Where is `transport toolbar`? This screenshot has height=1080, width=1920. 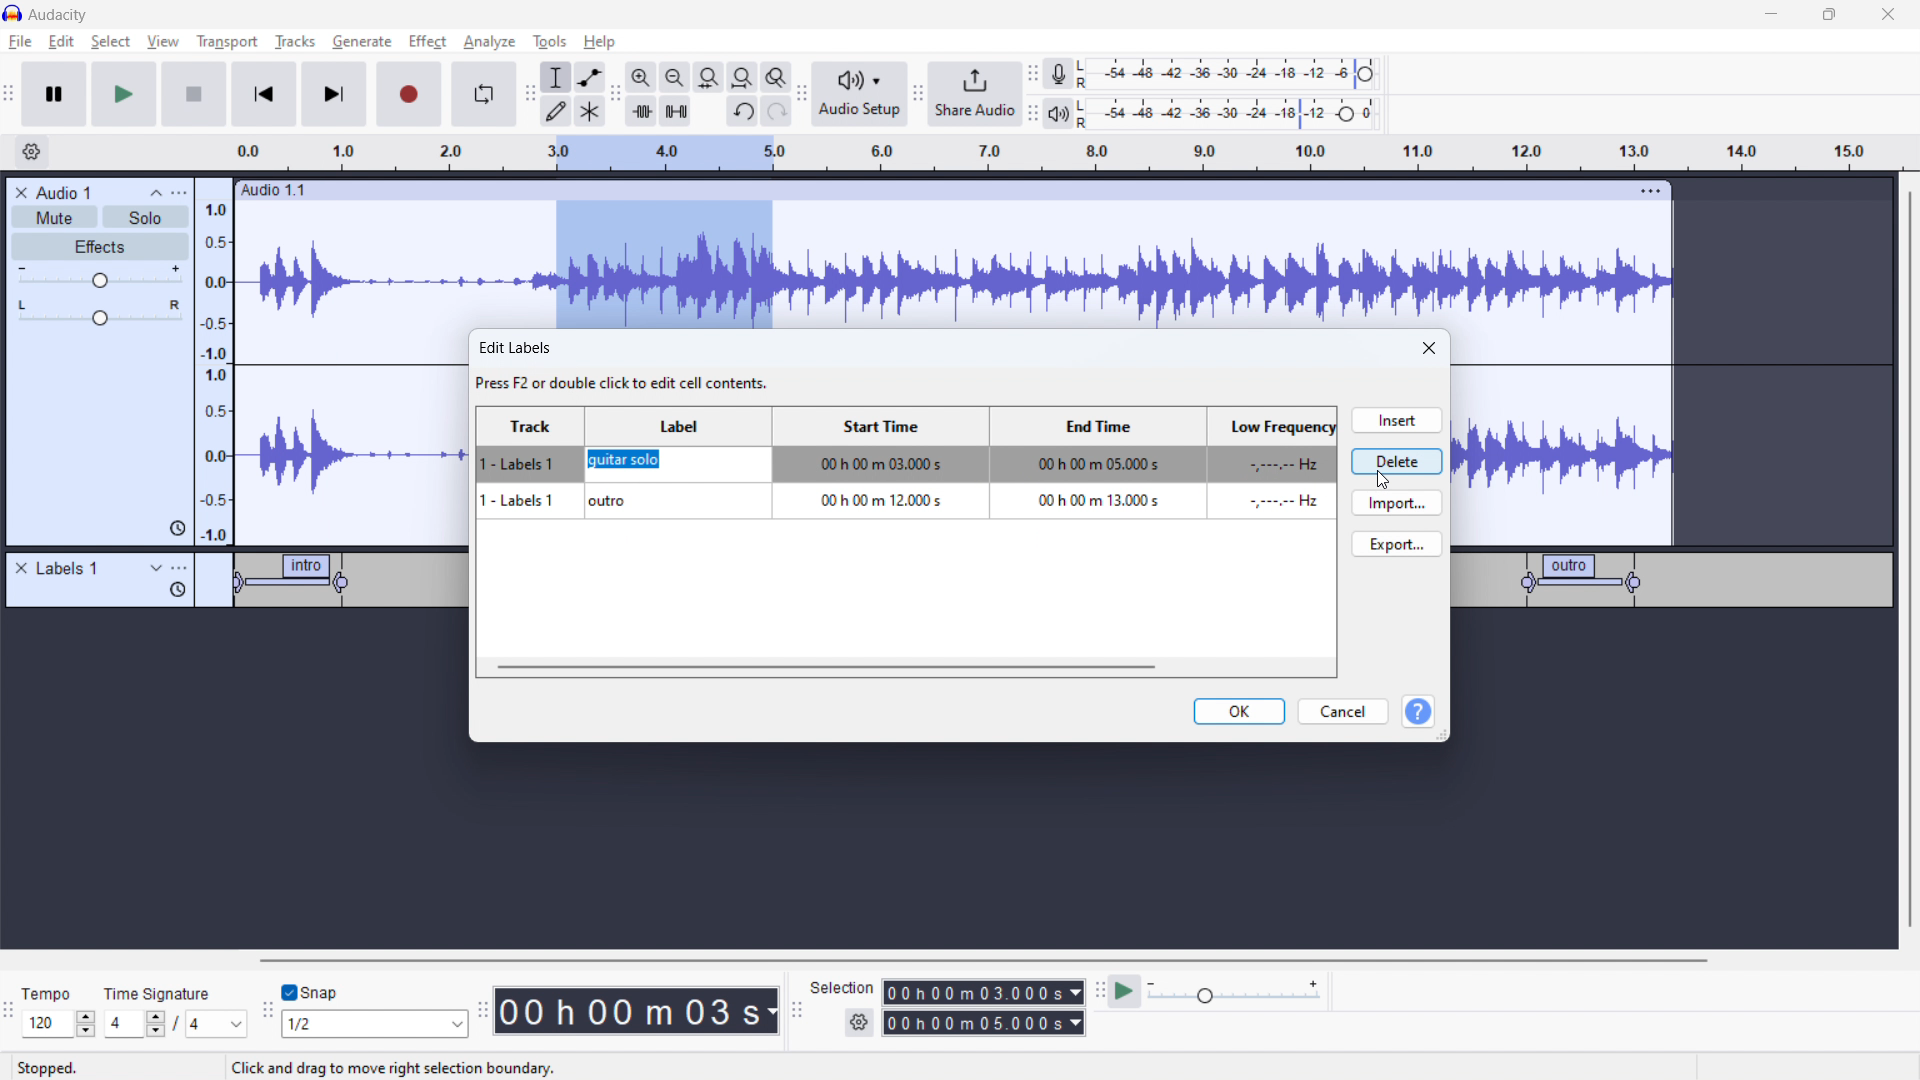
transport toolbar is located at coordinates (10, 97).